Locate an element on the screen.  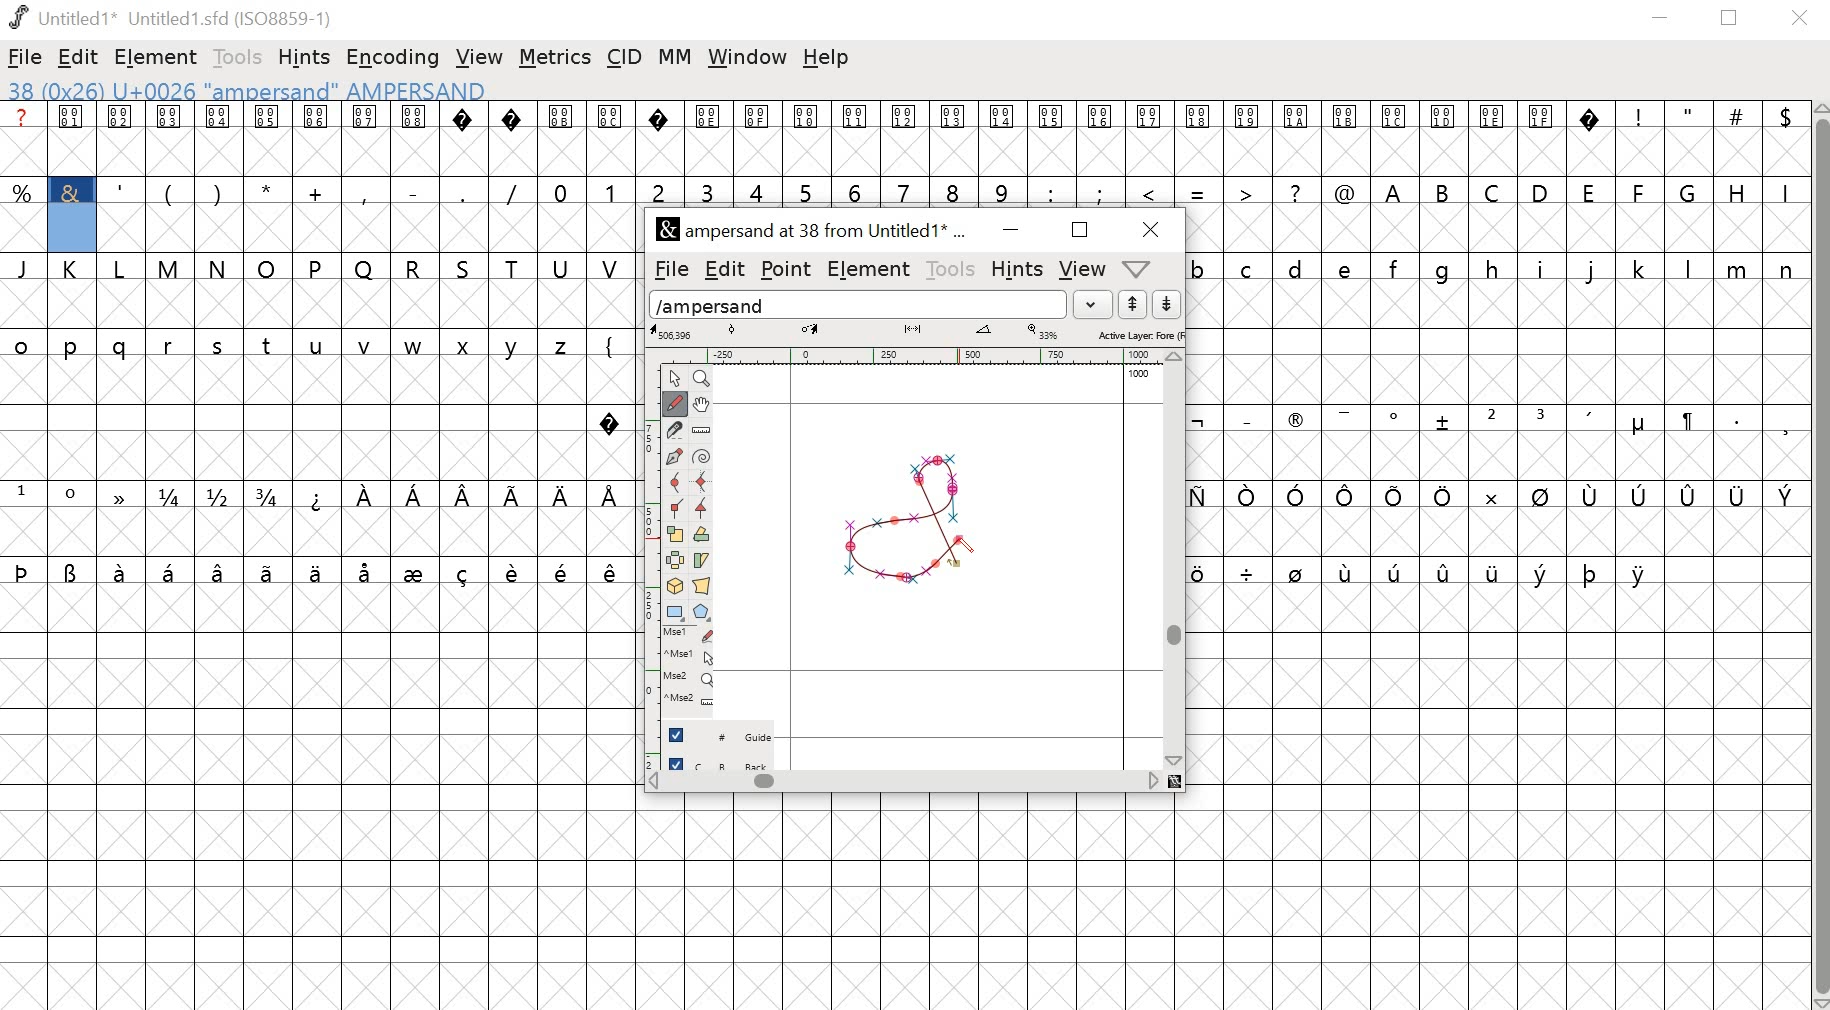
selection toggle Guide is located at coordinates (726, 734).